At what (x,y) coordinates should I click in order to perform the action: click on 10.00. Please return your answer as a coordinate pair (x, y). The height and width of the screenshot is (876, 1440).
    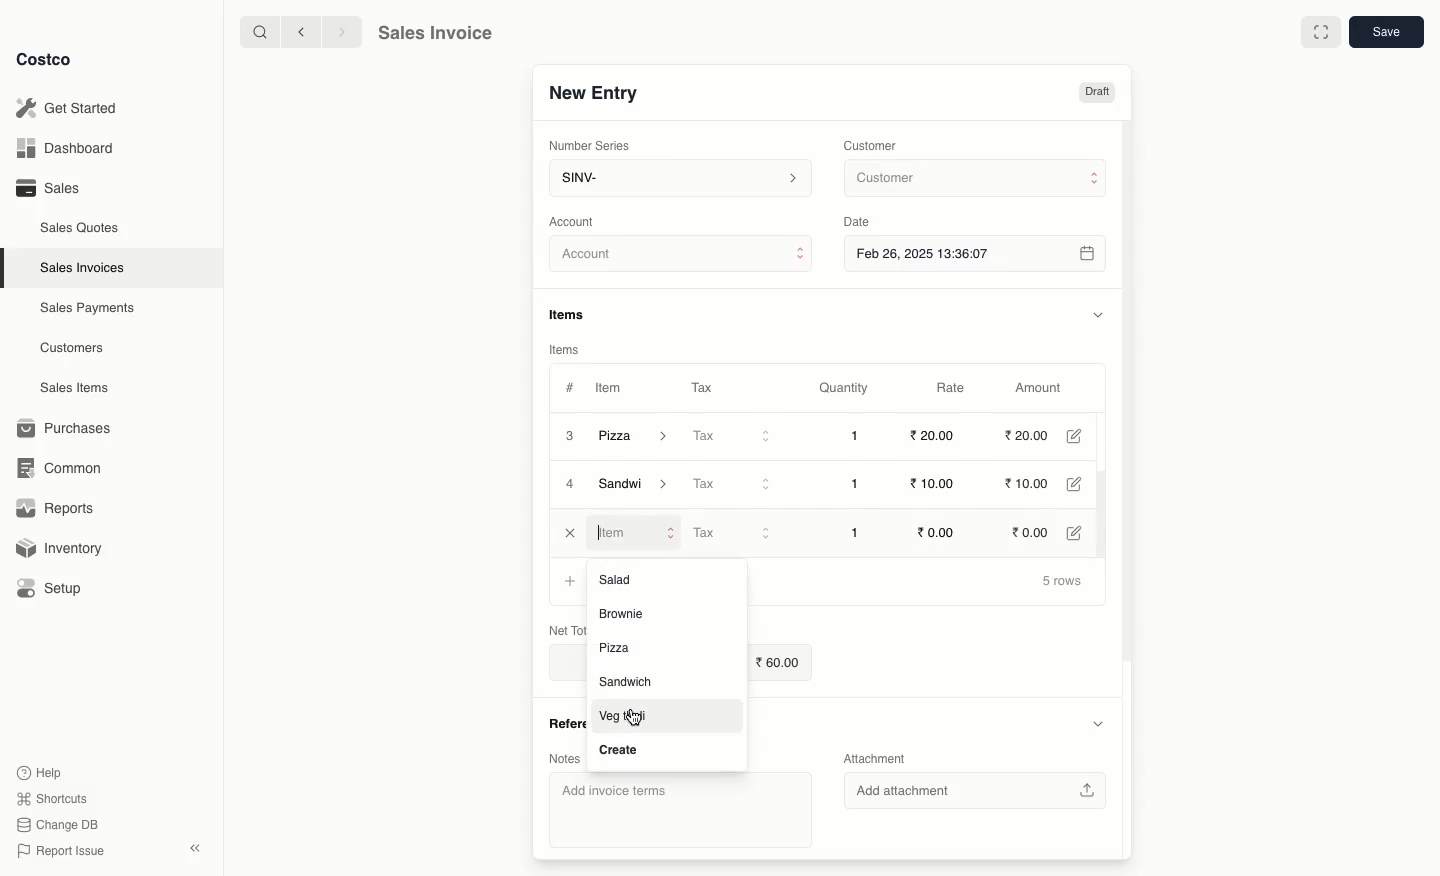
    Looking at the image, I should click on (1036, 485).